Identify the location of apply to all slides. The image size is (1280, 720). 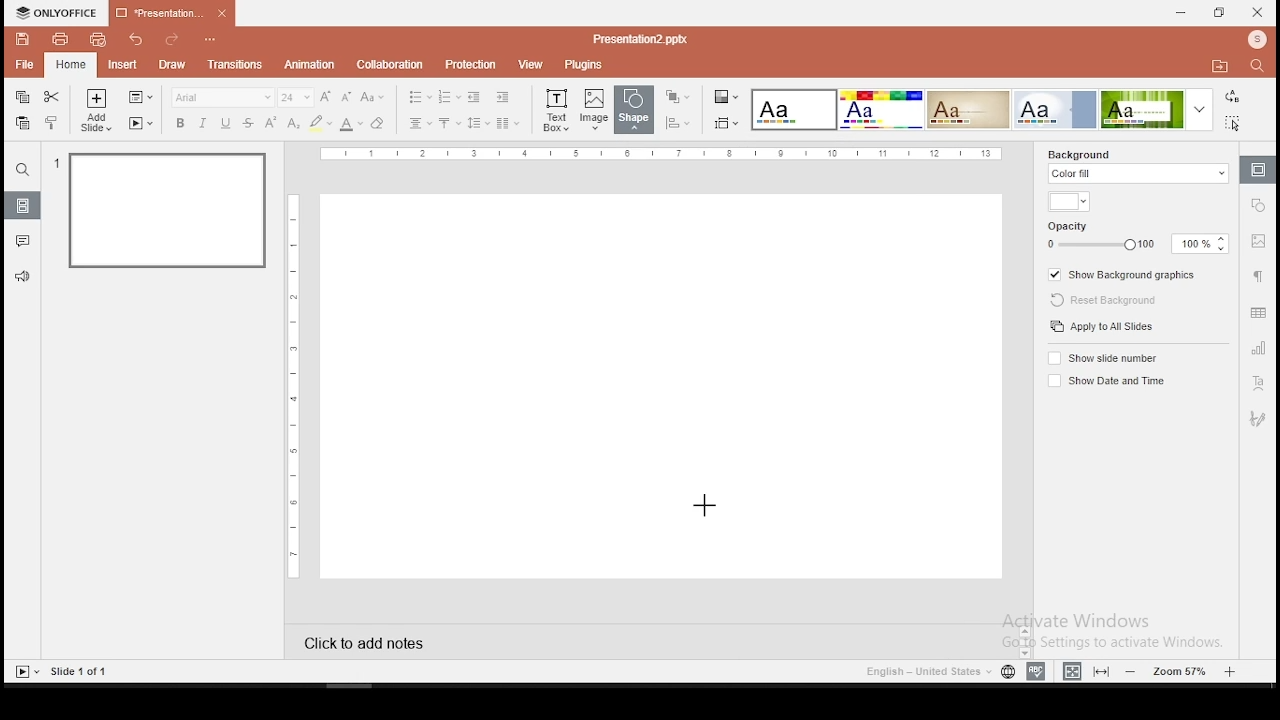
(1104, 326).